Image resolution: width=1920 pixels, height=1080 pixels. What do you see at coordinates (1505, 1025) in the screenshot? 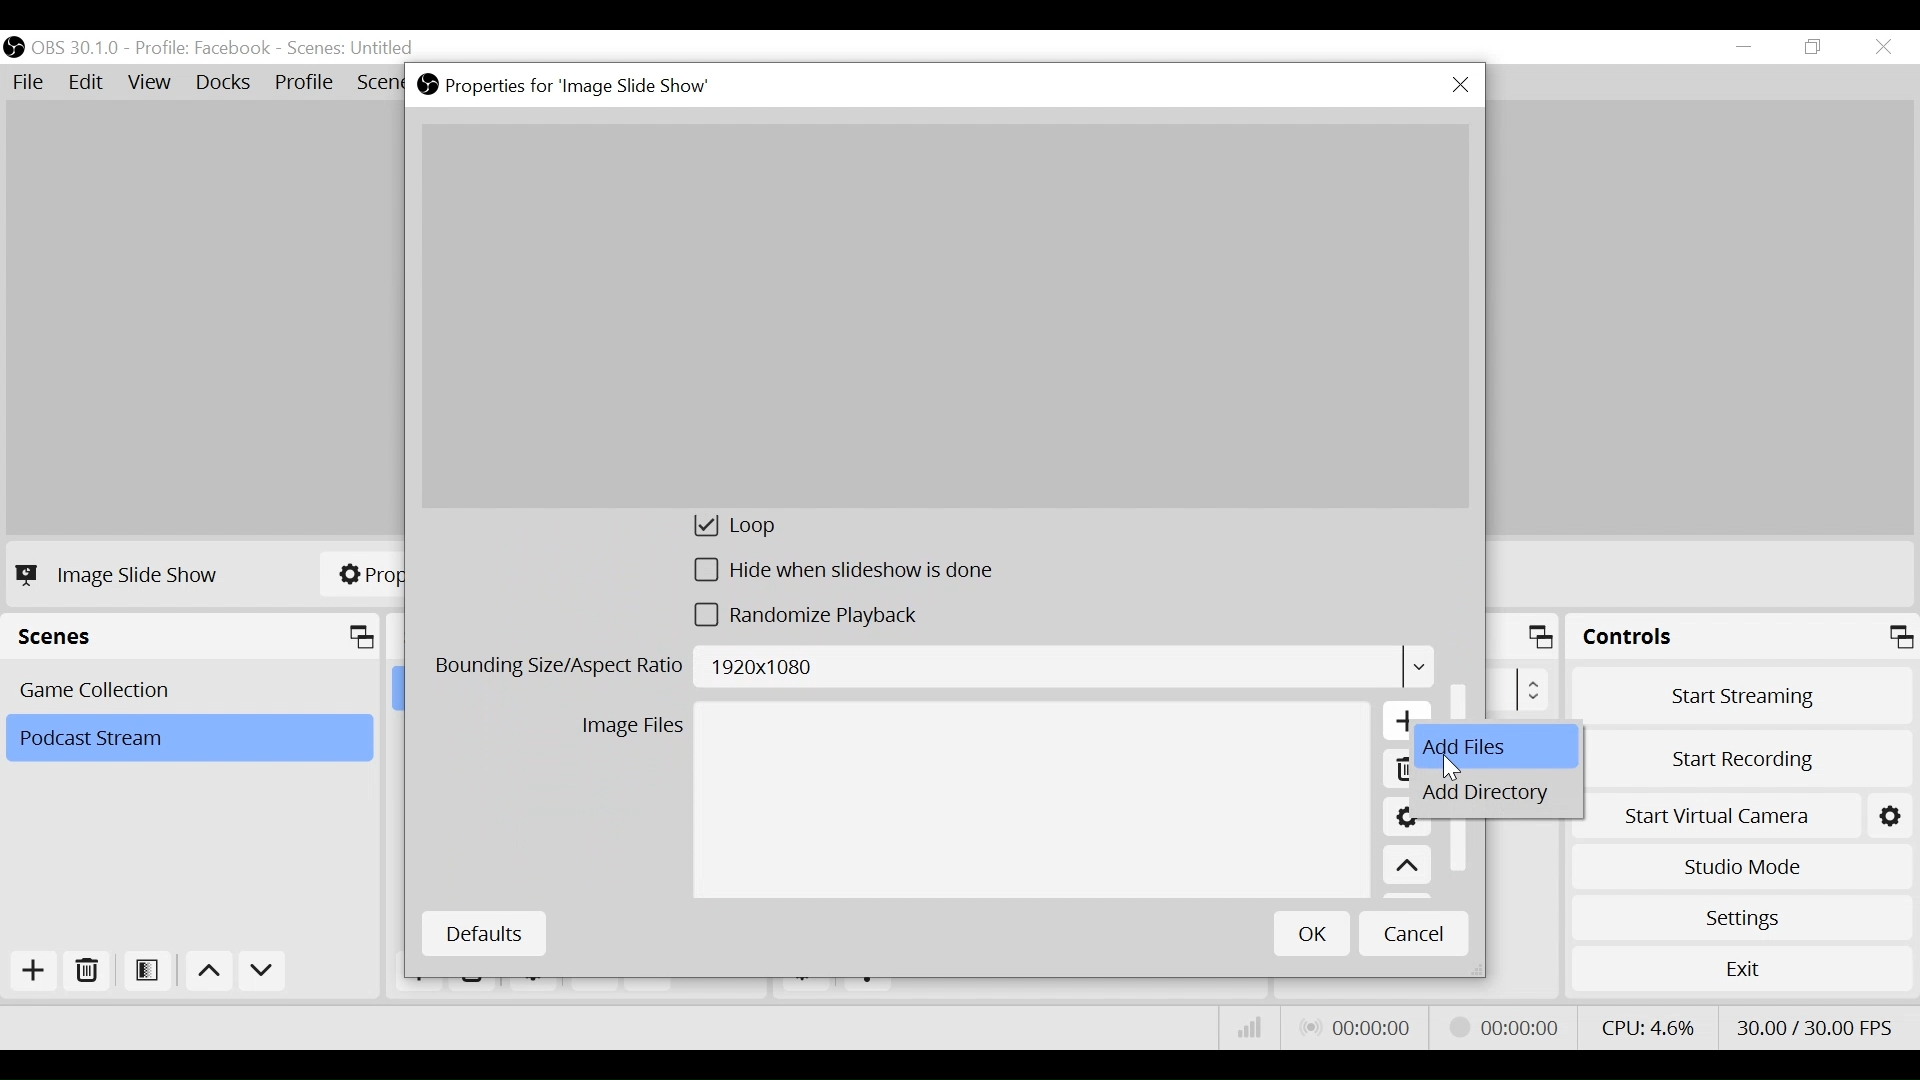
I see `Stream Status` at bounding box center [1505, 1025].